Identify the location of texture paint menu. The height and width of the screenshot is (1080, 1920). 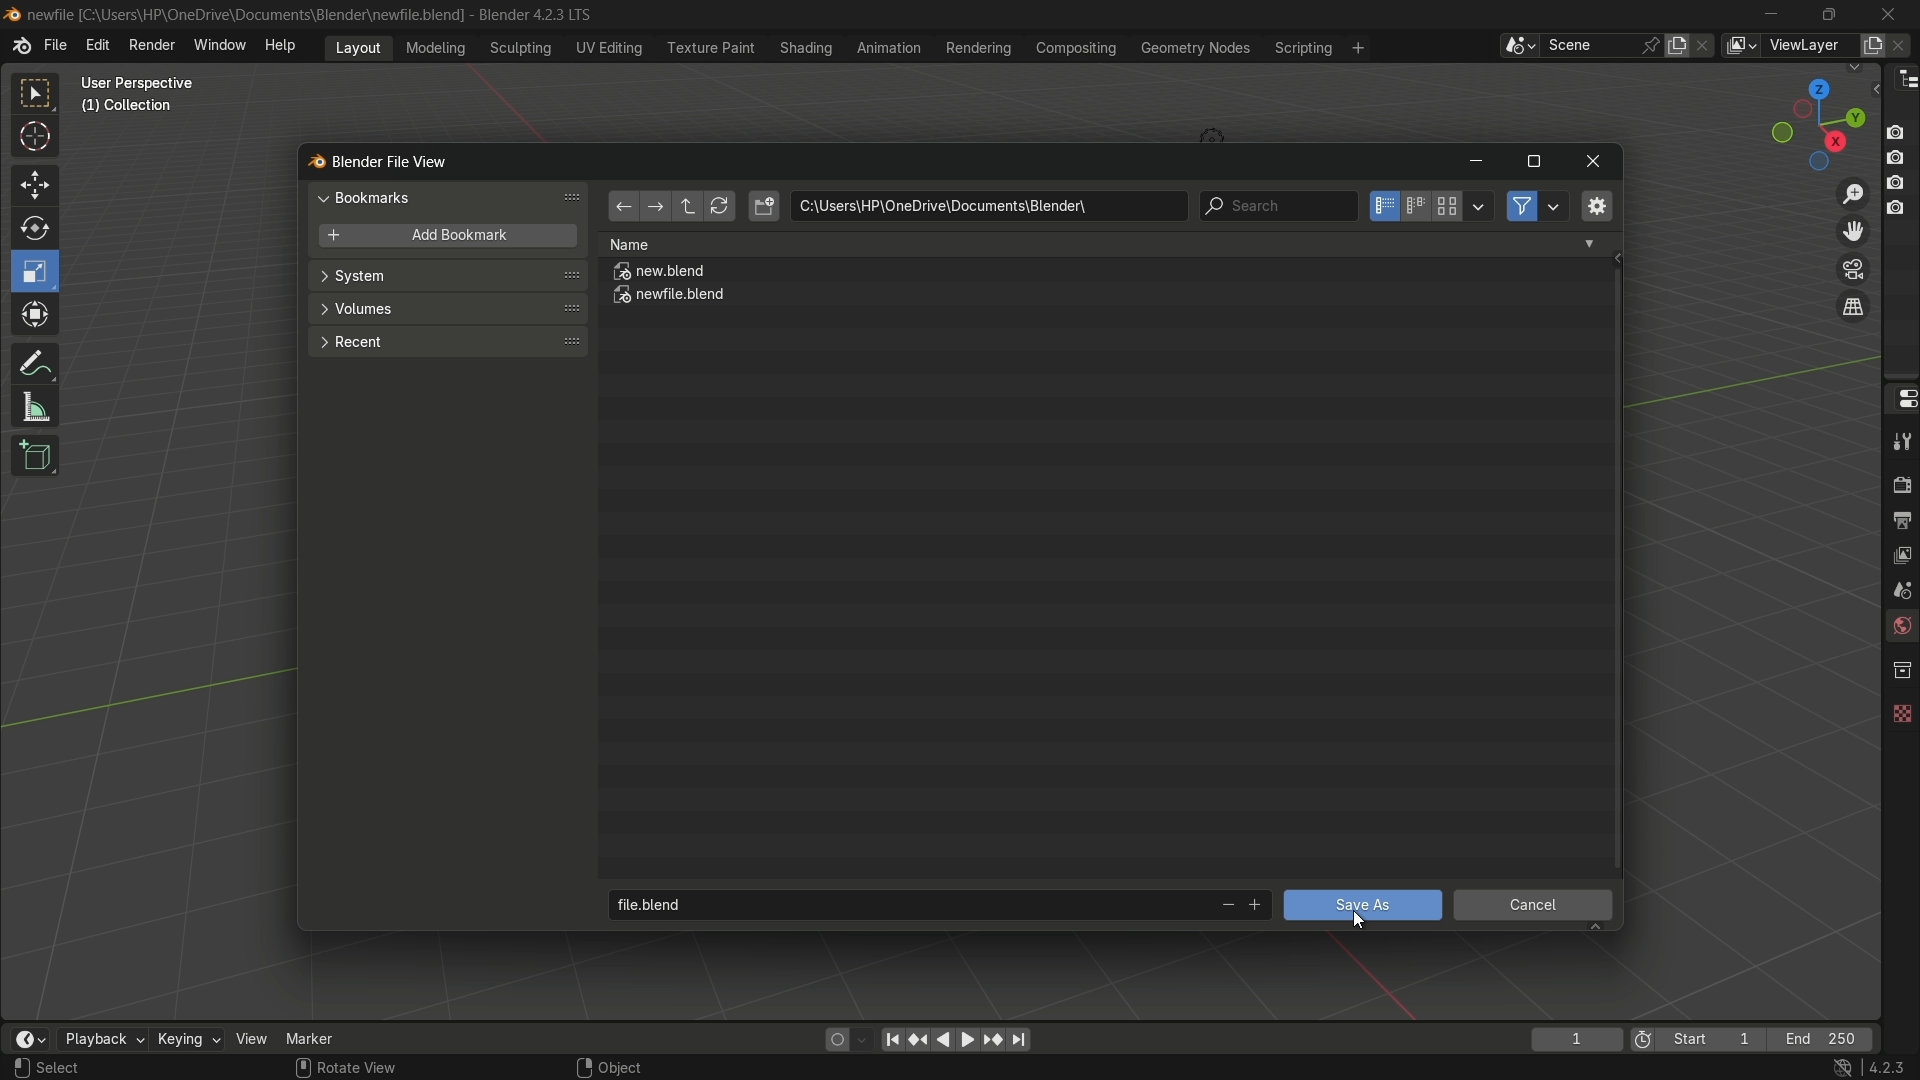
(709, 46).